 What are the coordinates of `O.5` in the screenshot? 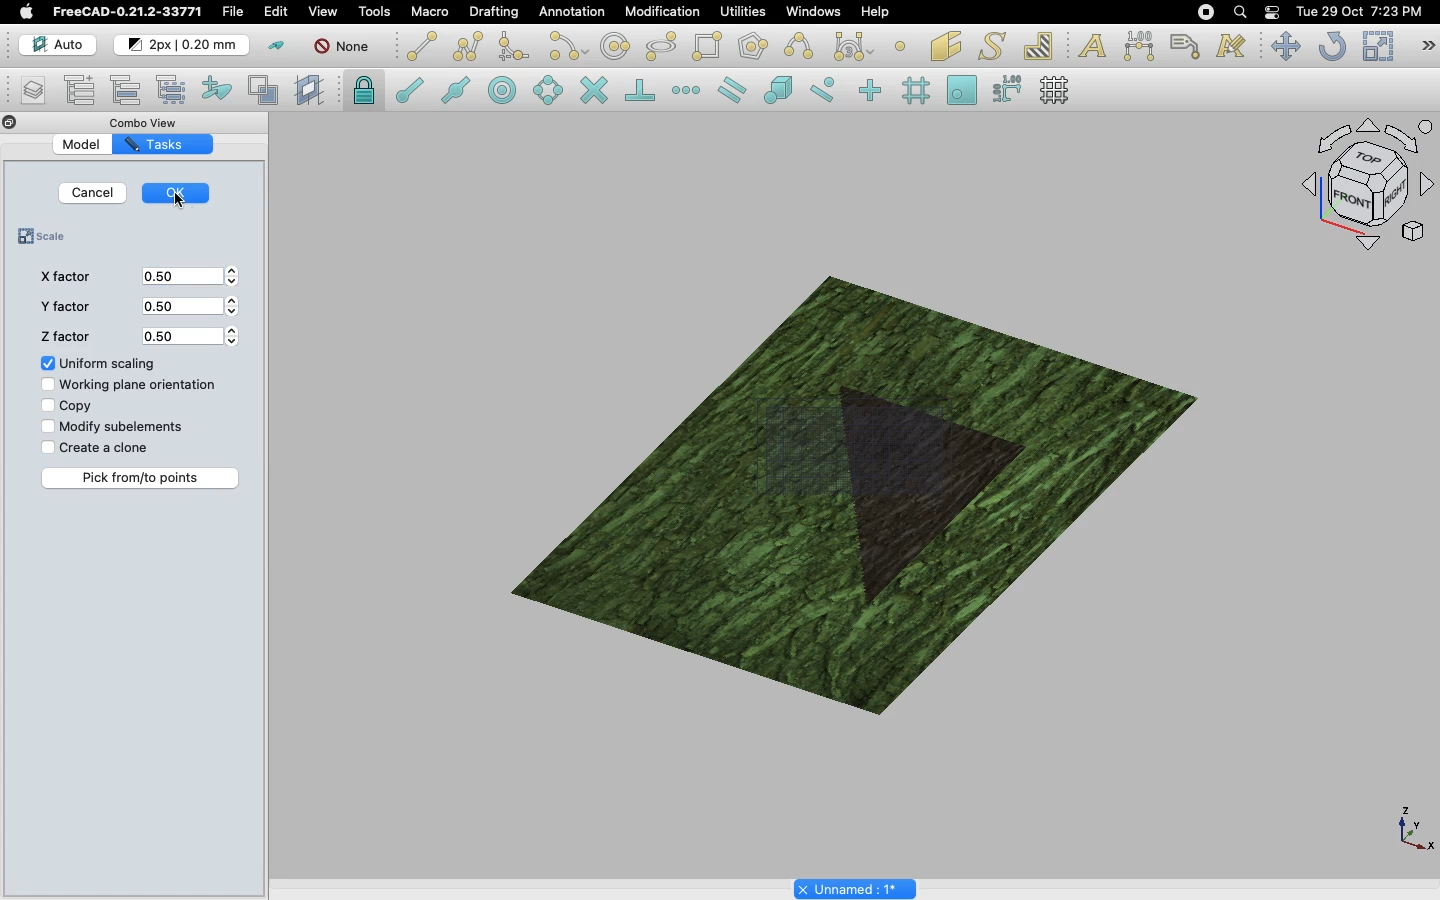 It's located at (191, 277).